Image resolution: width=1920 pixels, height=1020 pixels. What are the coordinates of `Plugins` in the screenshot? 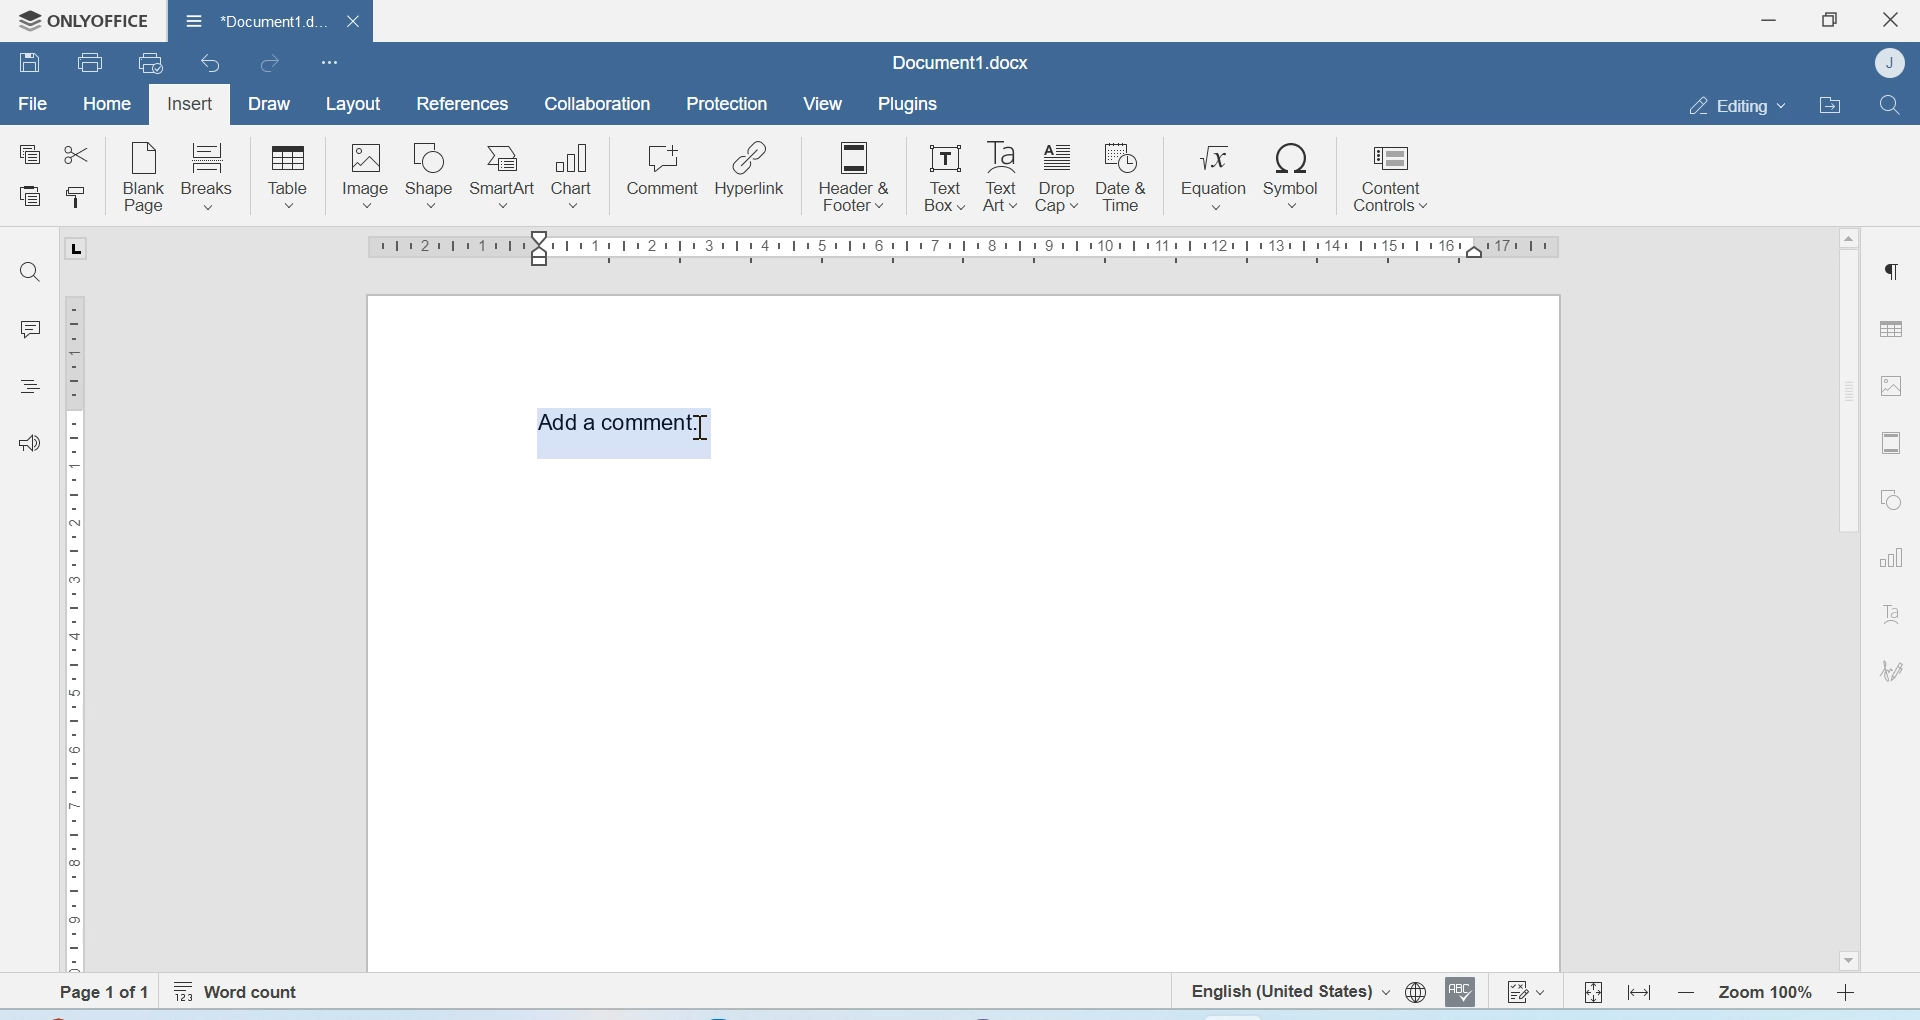 It's located at (906, 104).